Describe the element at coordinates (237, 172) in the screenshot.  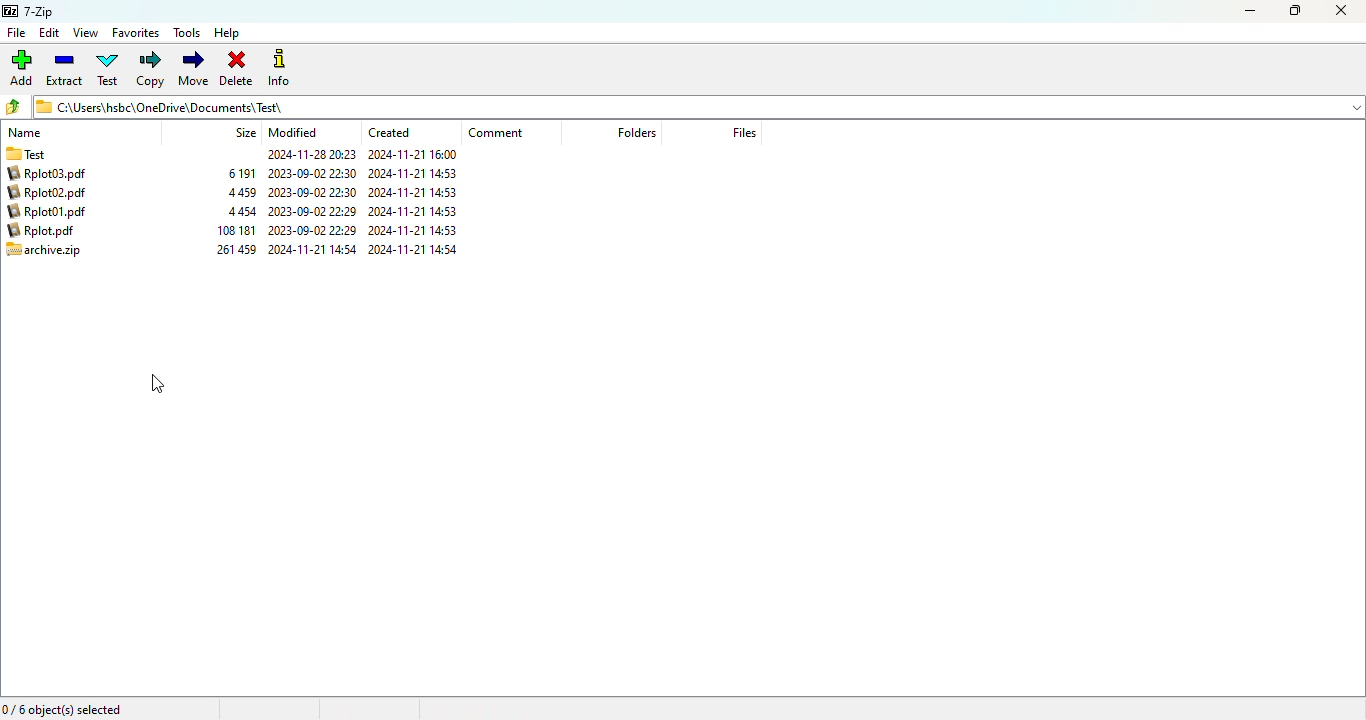
I see `261 459` at that location.